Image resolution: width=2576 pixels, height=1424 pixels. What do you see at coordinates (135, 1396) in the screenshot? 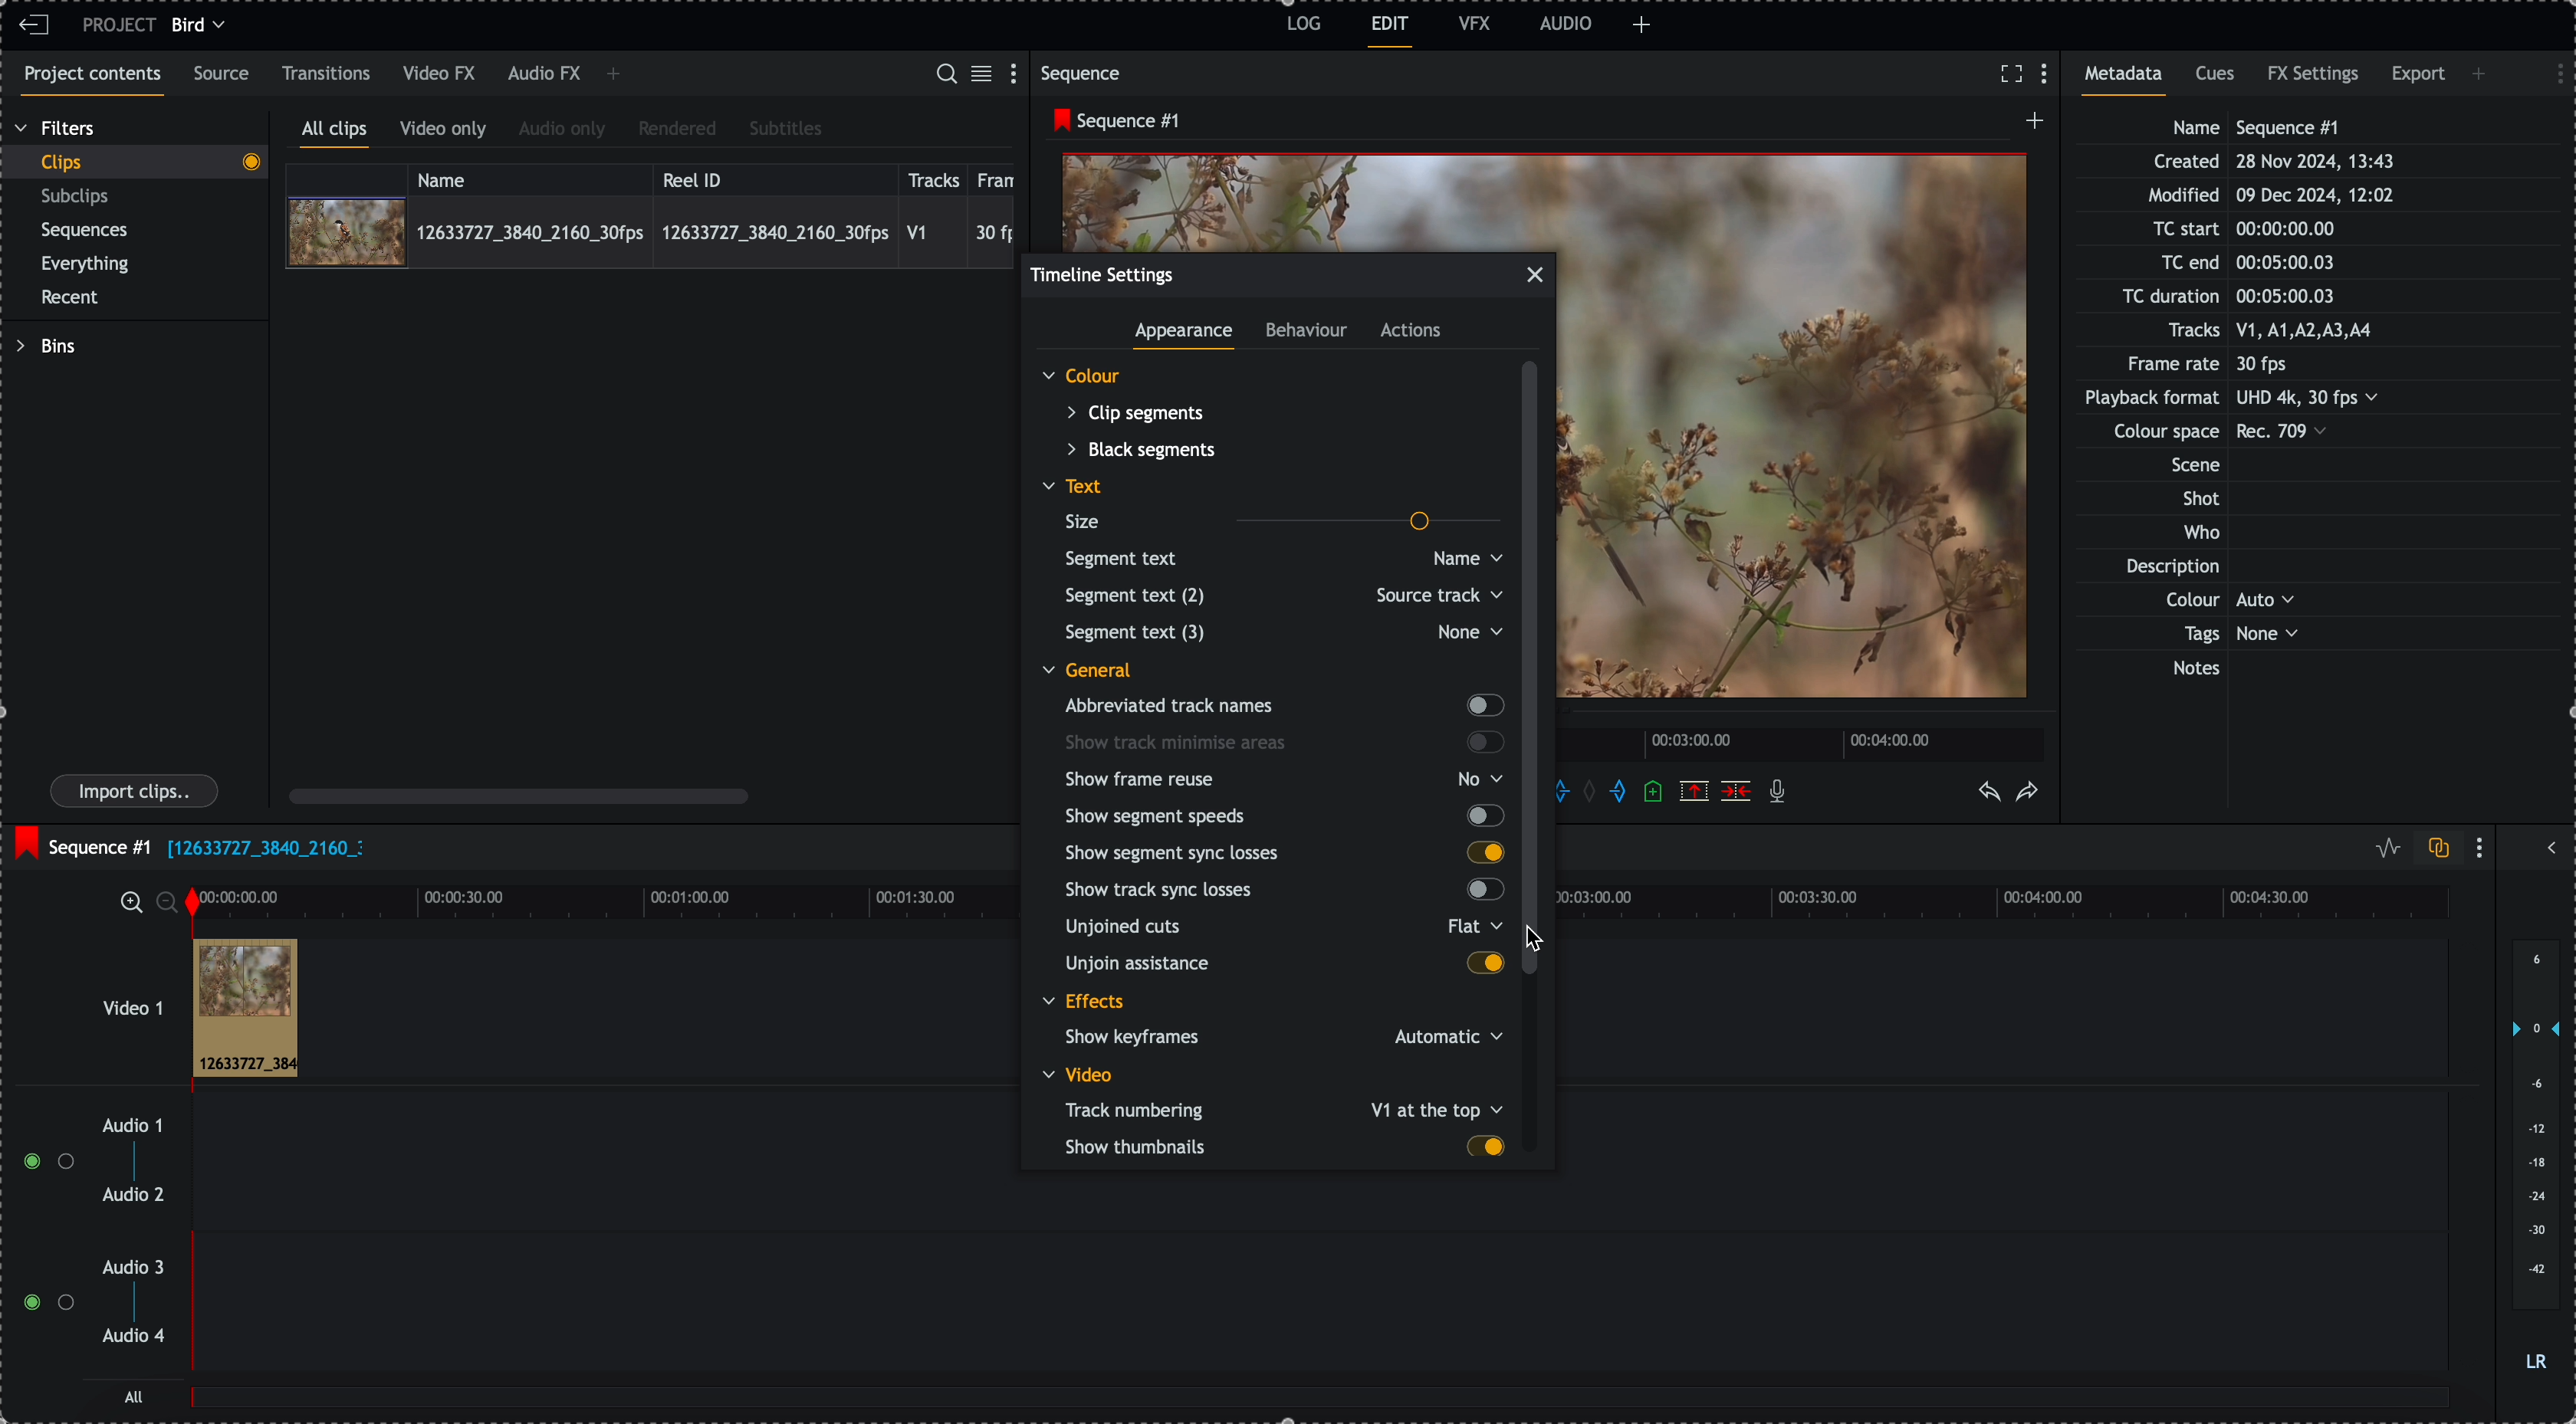
I see `all` at bounding box center [135, 1396].